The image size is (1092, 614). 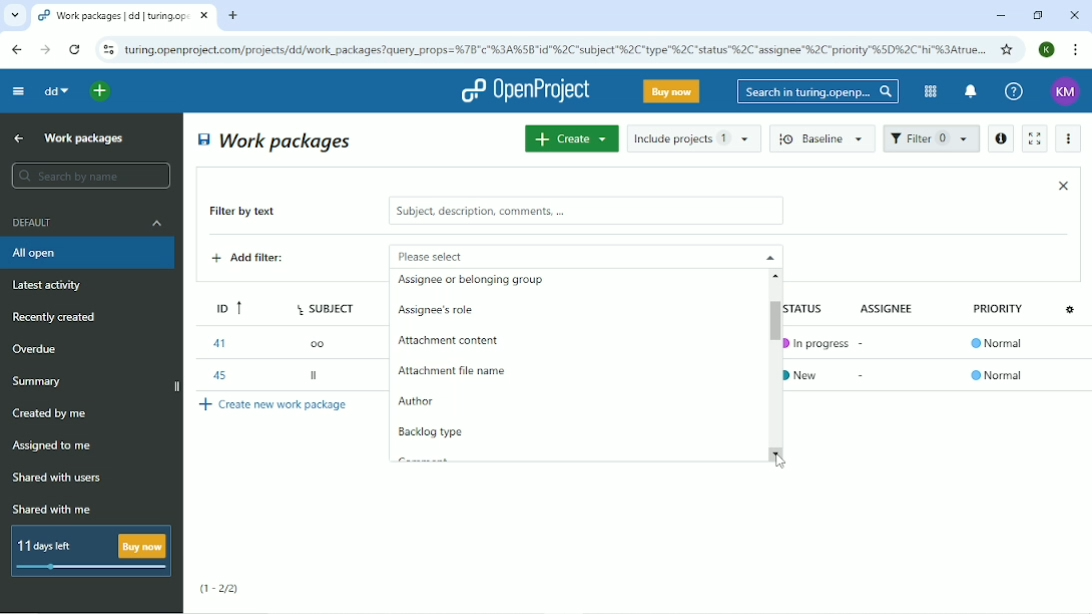 I want to click on Vertical scrollbar, so click(x=769, y=320).